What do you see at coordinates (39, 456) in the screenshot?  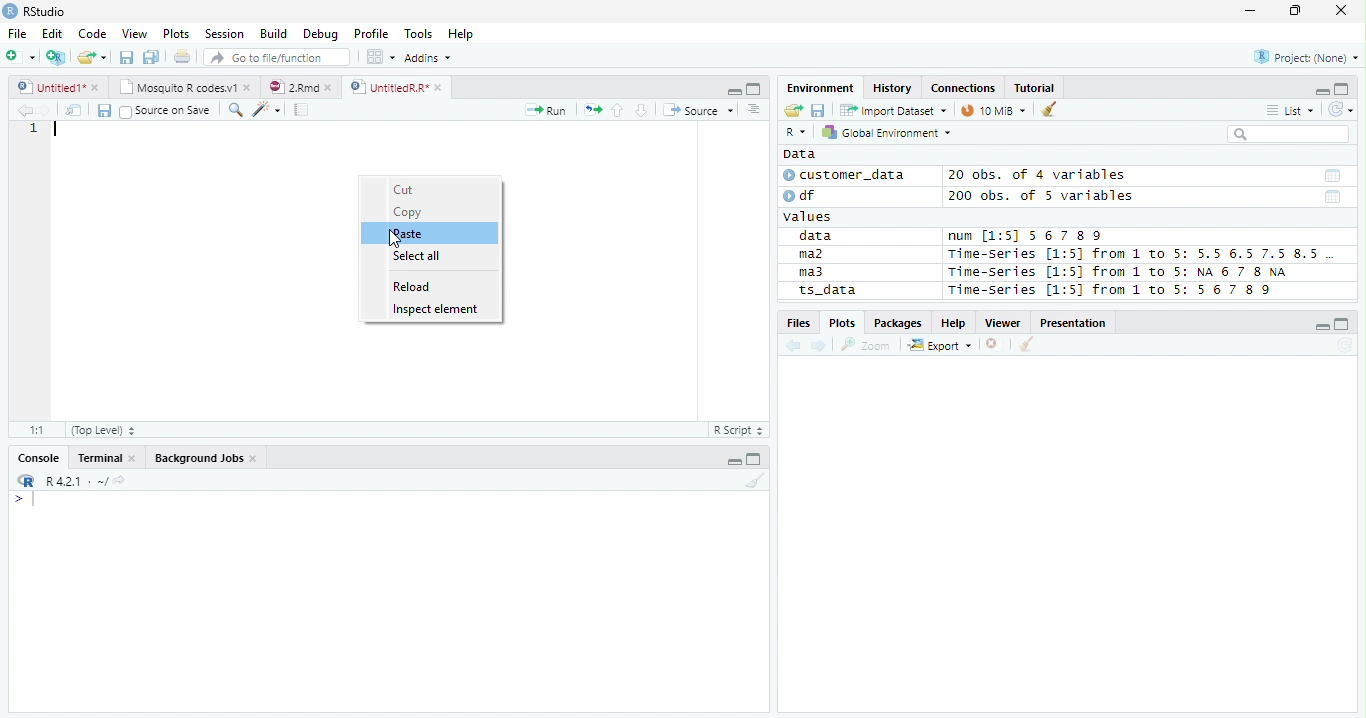 I see `Console` at bounding box center [39, 456].